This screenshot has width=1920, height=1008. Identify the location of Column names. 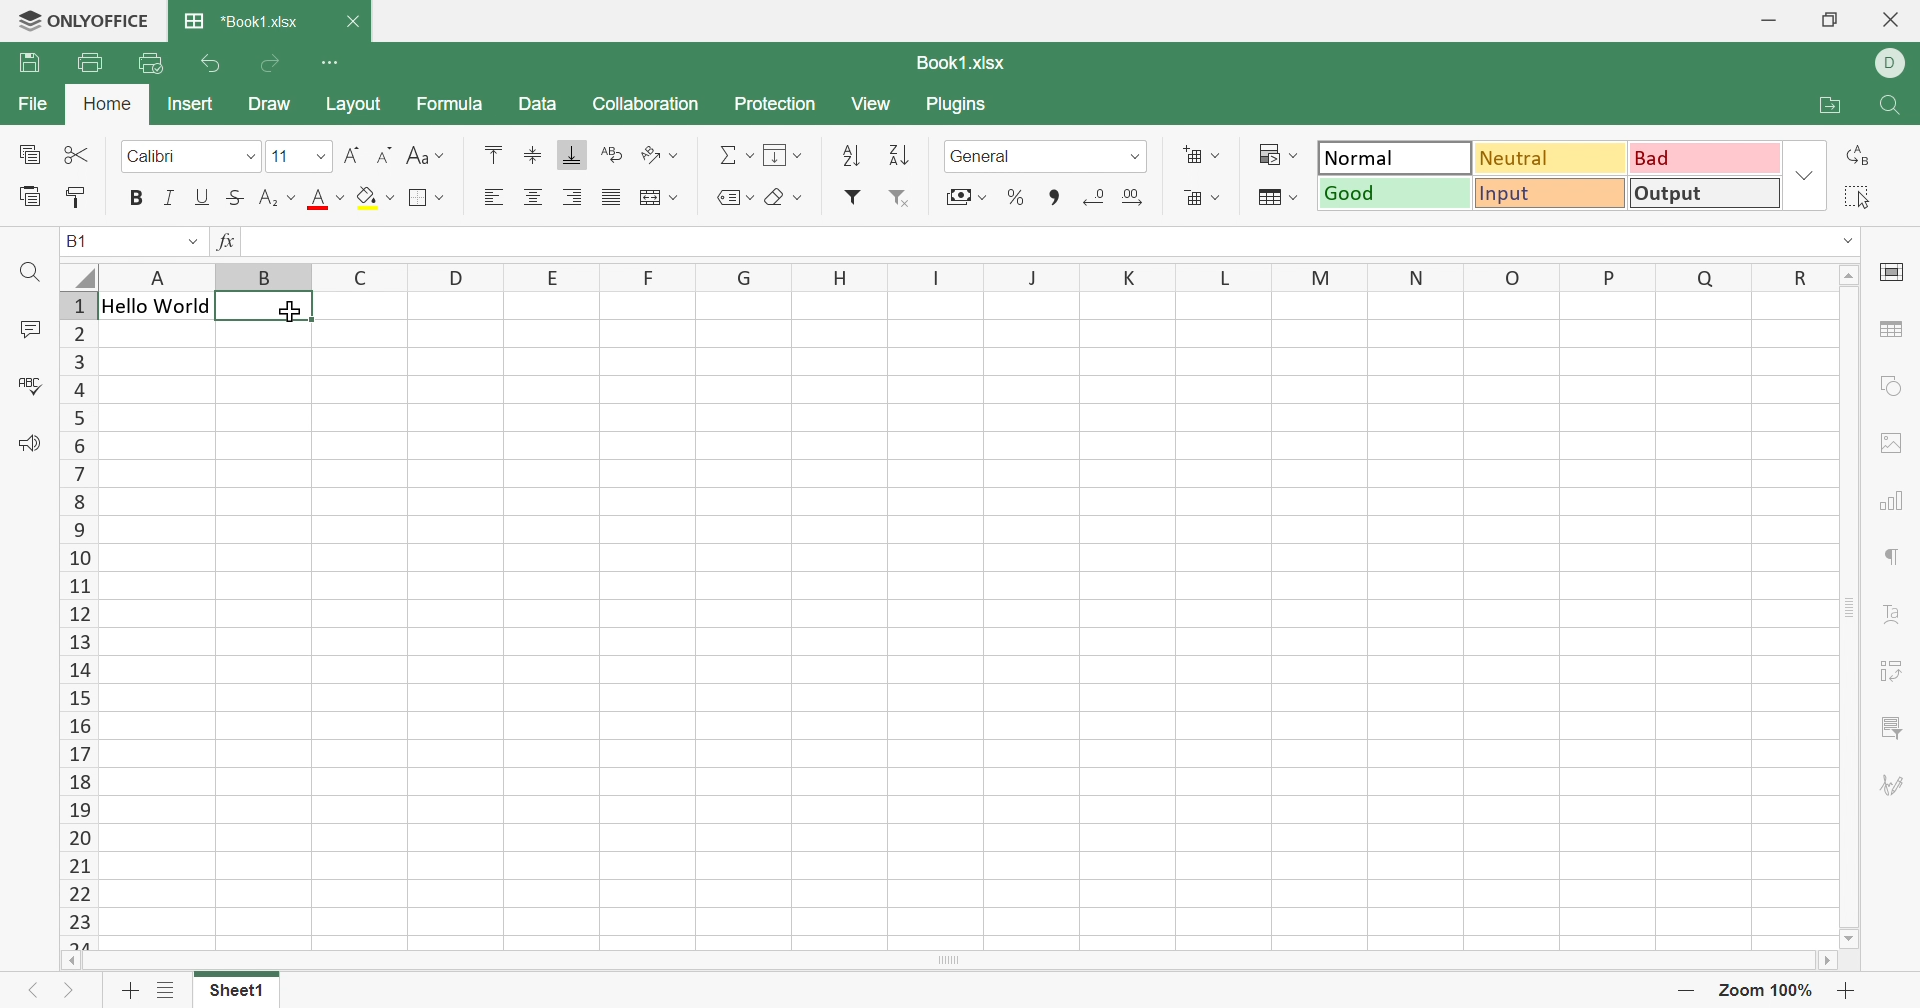
(958, 276).